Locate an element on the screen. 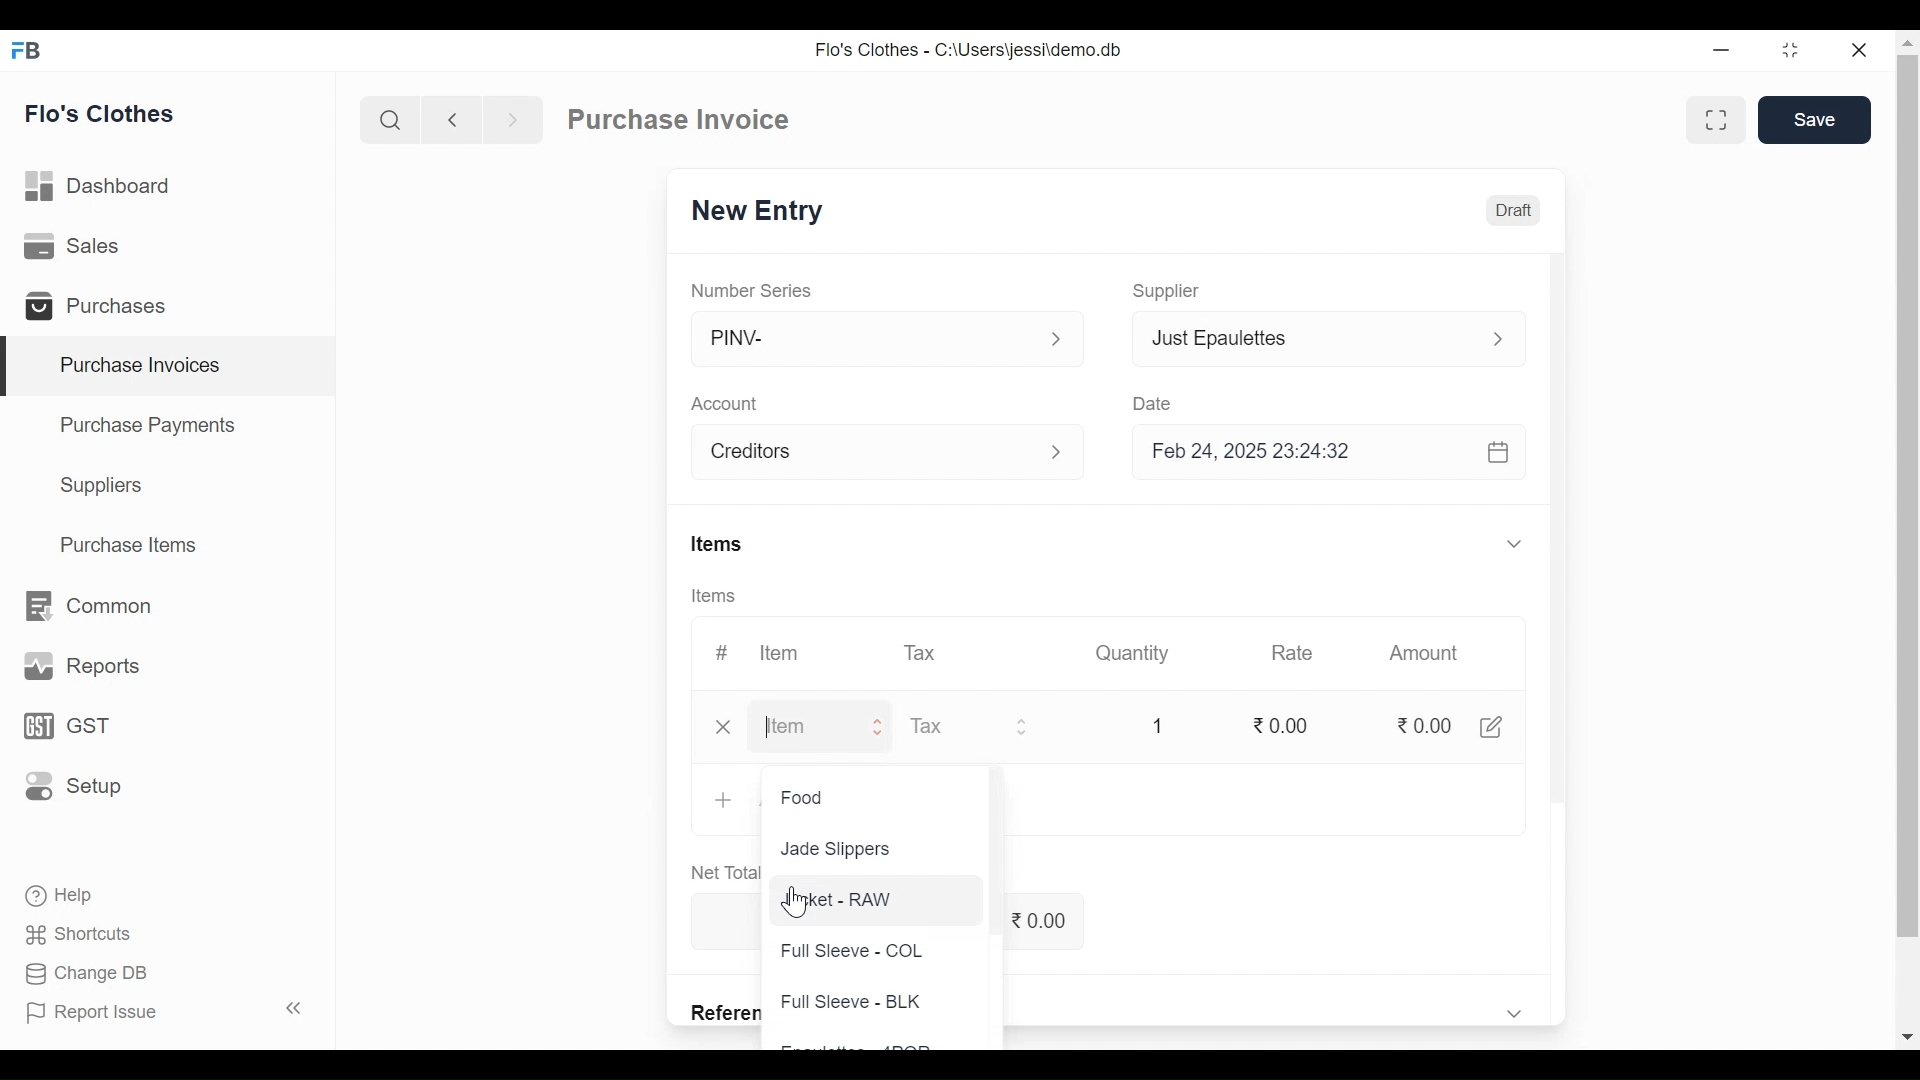 The image size is (1920, 1080). Sales is located at coordinates (81, 248).